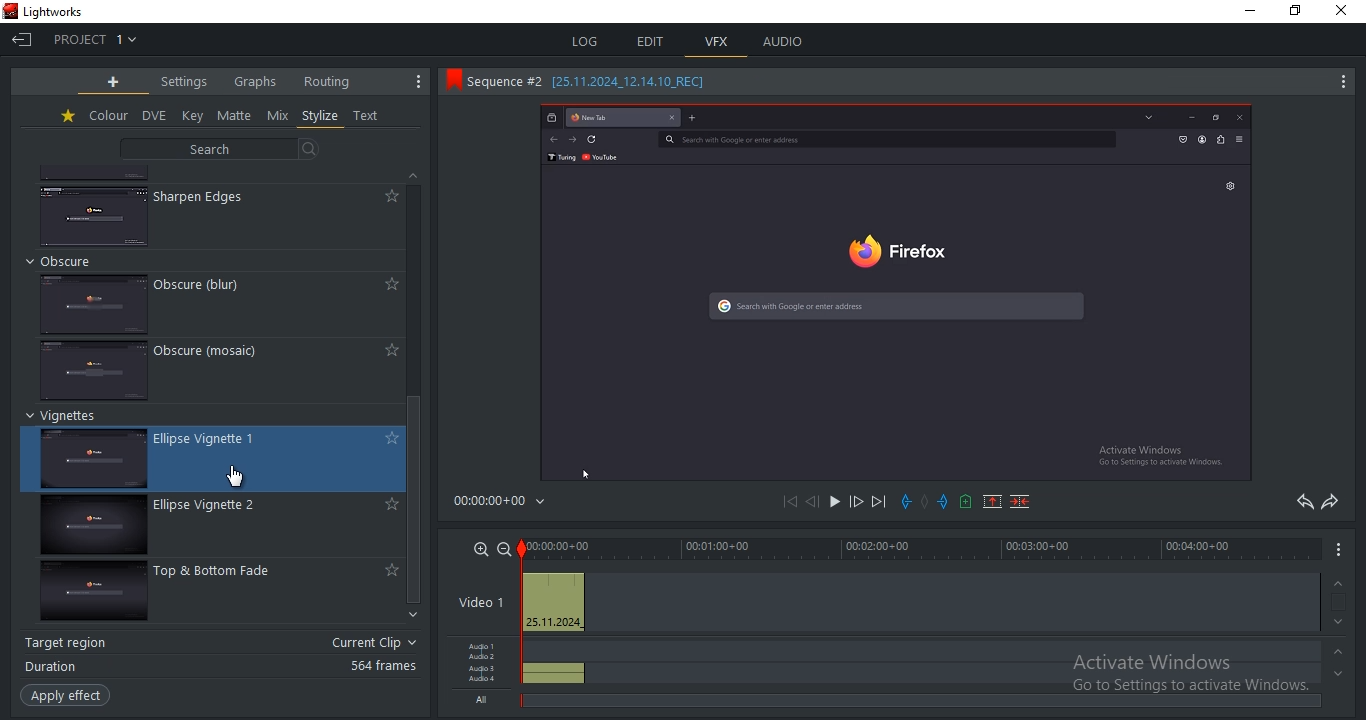 The height and width of the screenshot is (720, 1366). What do you see at coordinates (943, 499) in the screenshot?
I see `mark out` at bounding box center [943, 499].